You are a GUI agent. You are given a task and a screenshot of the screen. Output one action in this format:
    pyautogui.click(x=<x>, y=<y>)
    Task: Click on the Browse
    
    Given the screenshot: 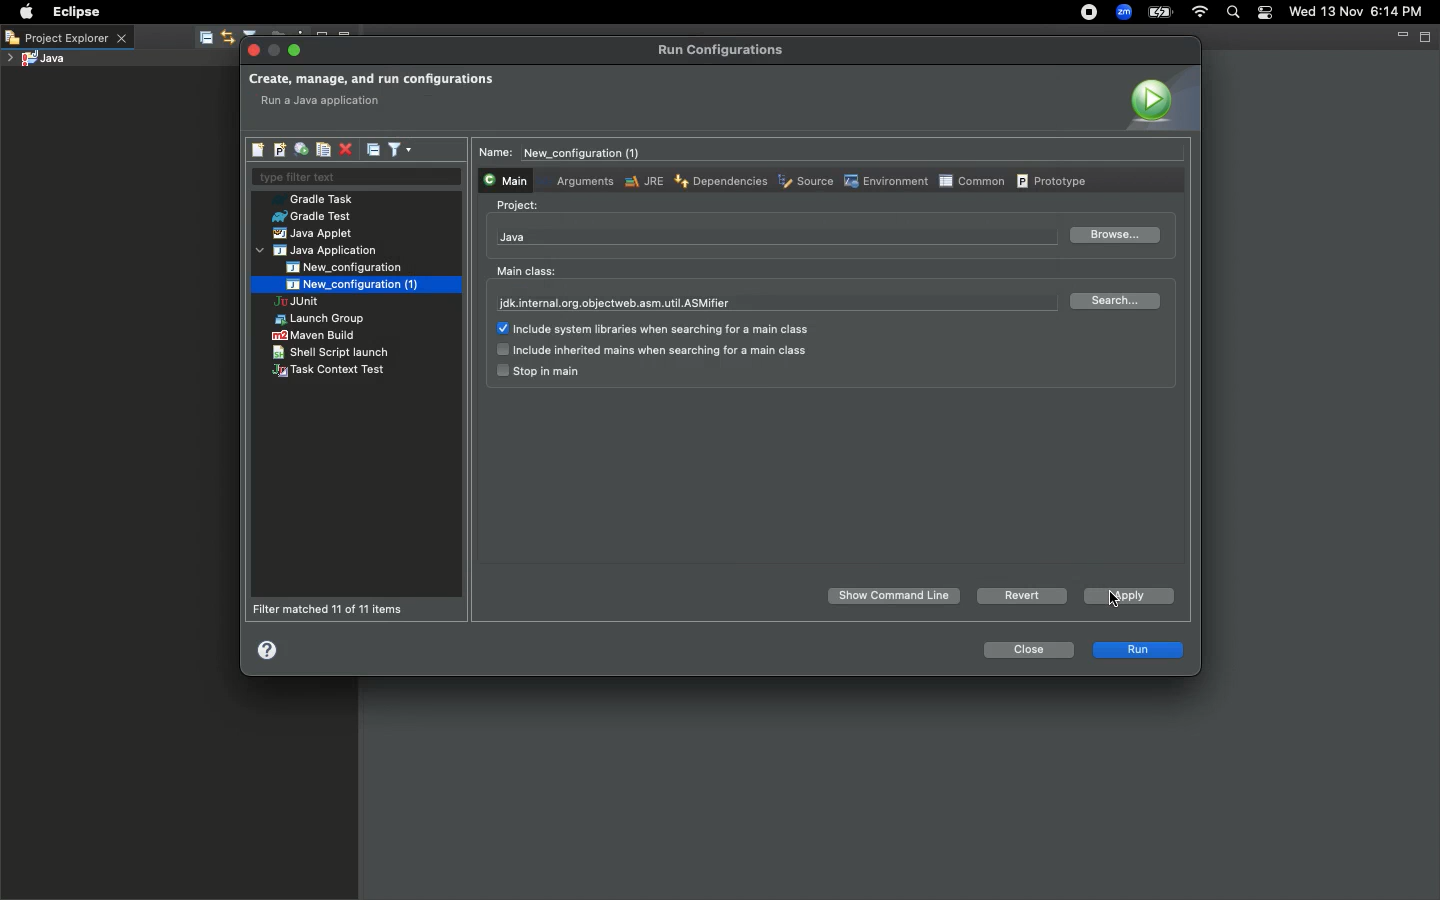 What is the action you would take?
    pyautogui.click(x=1113, y=236)
    